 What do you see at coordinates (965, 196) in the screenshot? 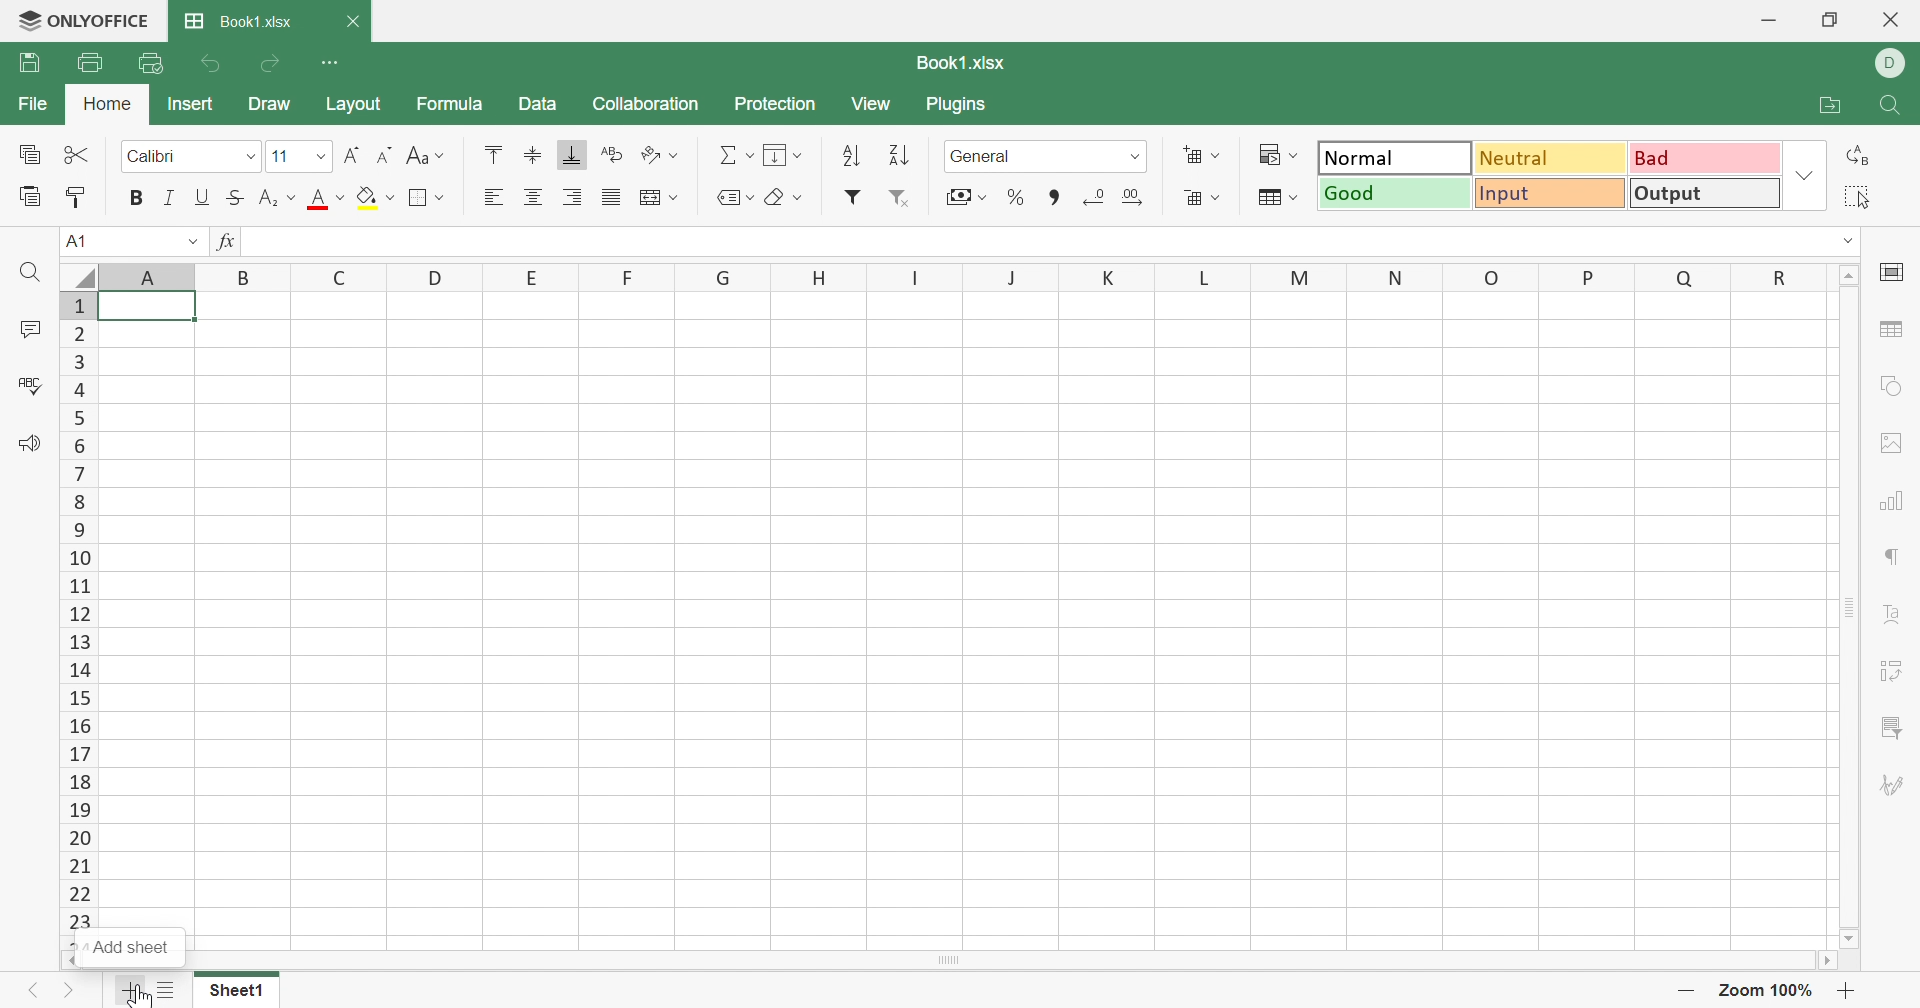
I see `Accounting style` at bounding box center [965, 196].